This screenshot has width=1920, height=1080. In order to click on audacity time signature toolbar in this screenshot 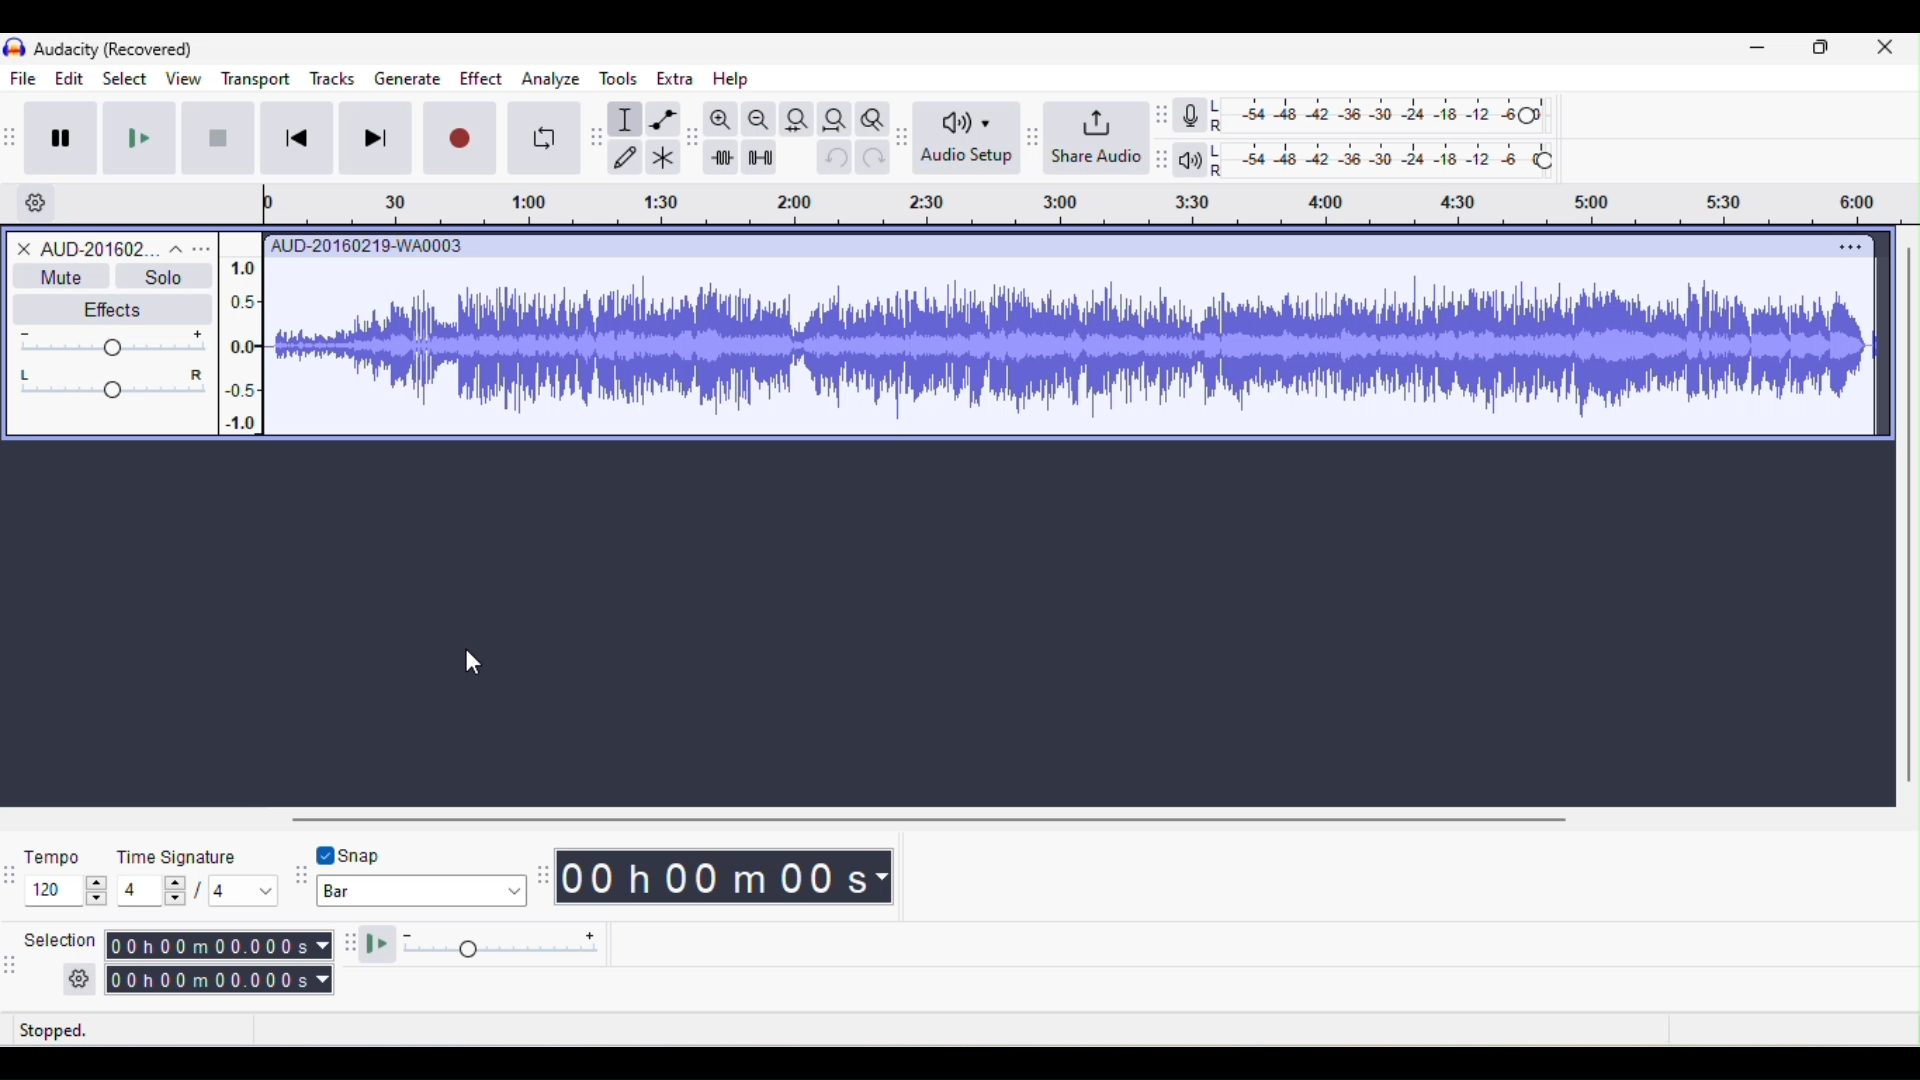, I will do `click(12, 873)`.